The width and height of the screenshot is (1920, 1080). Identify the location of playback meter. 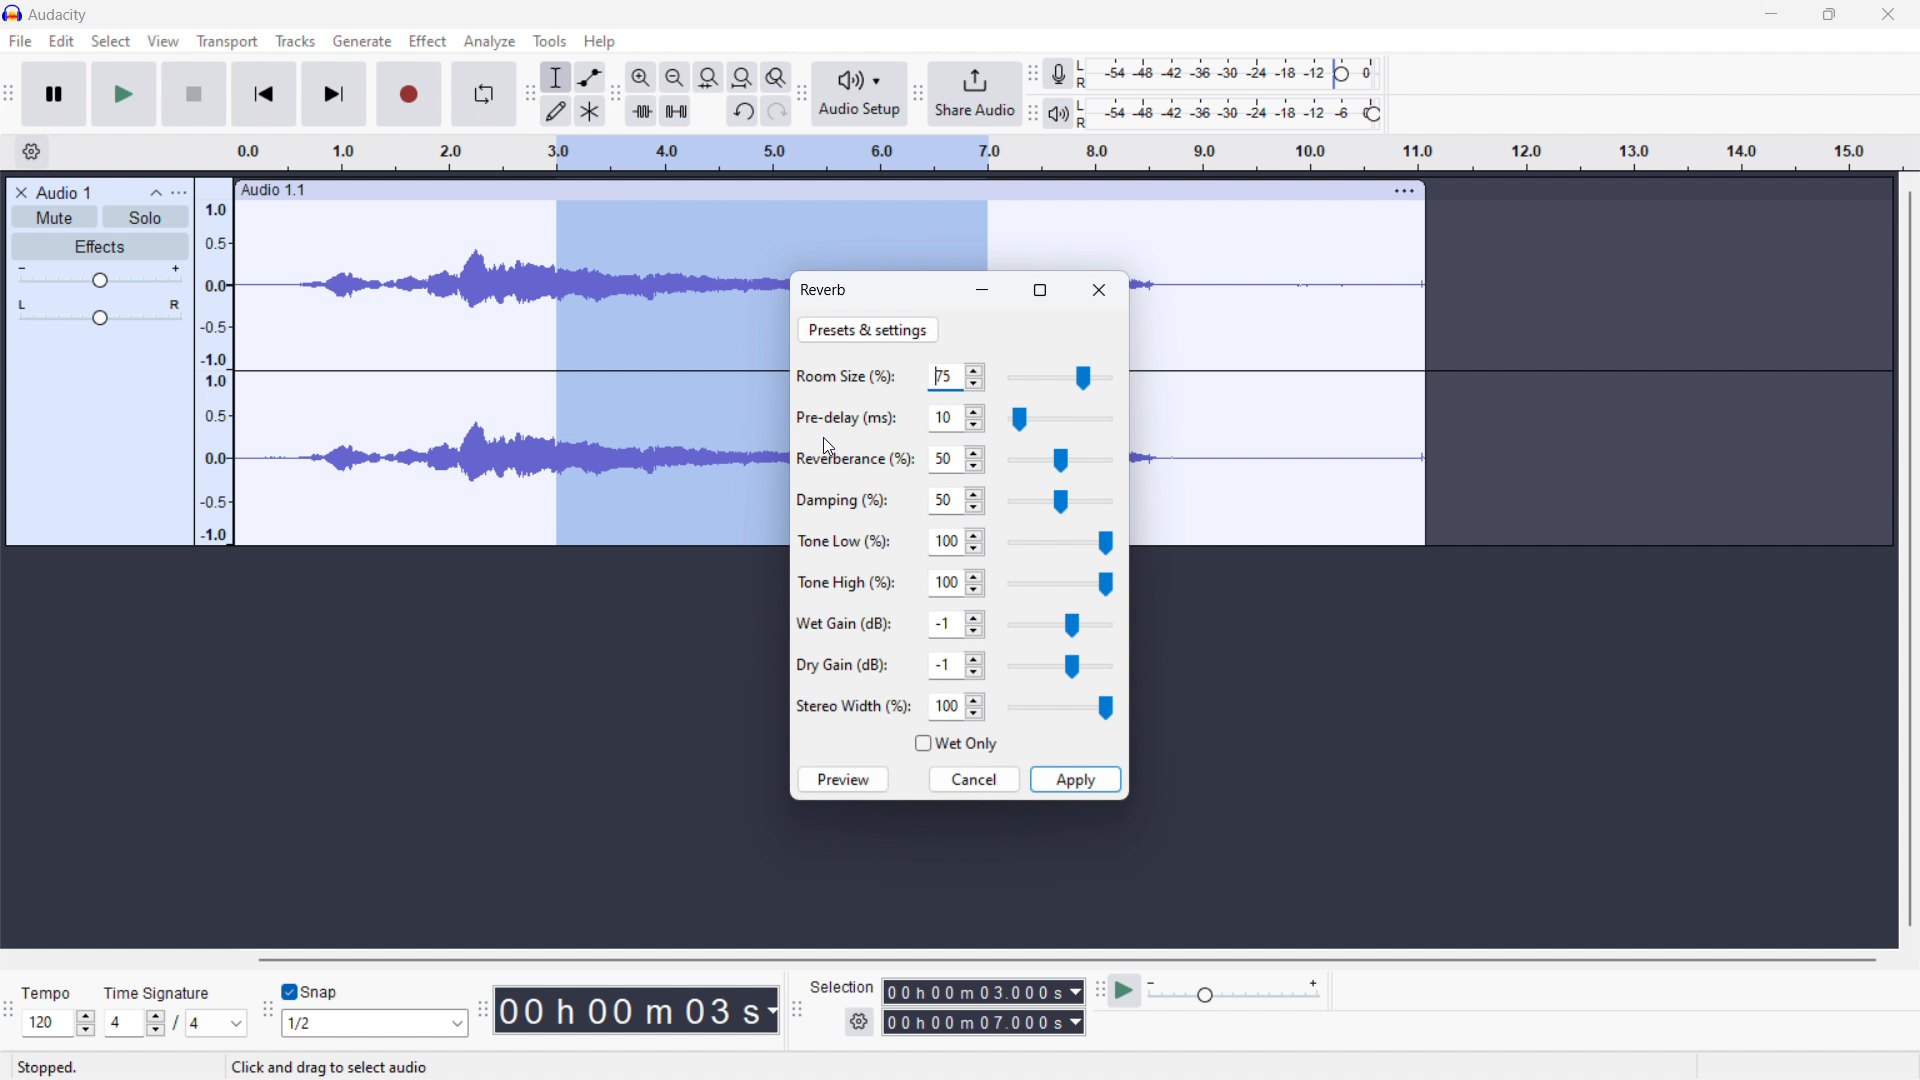
(1060, 113).